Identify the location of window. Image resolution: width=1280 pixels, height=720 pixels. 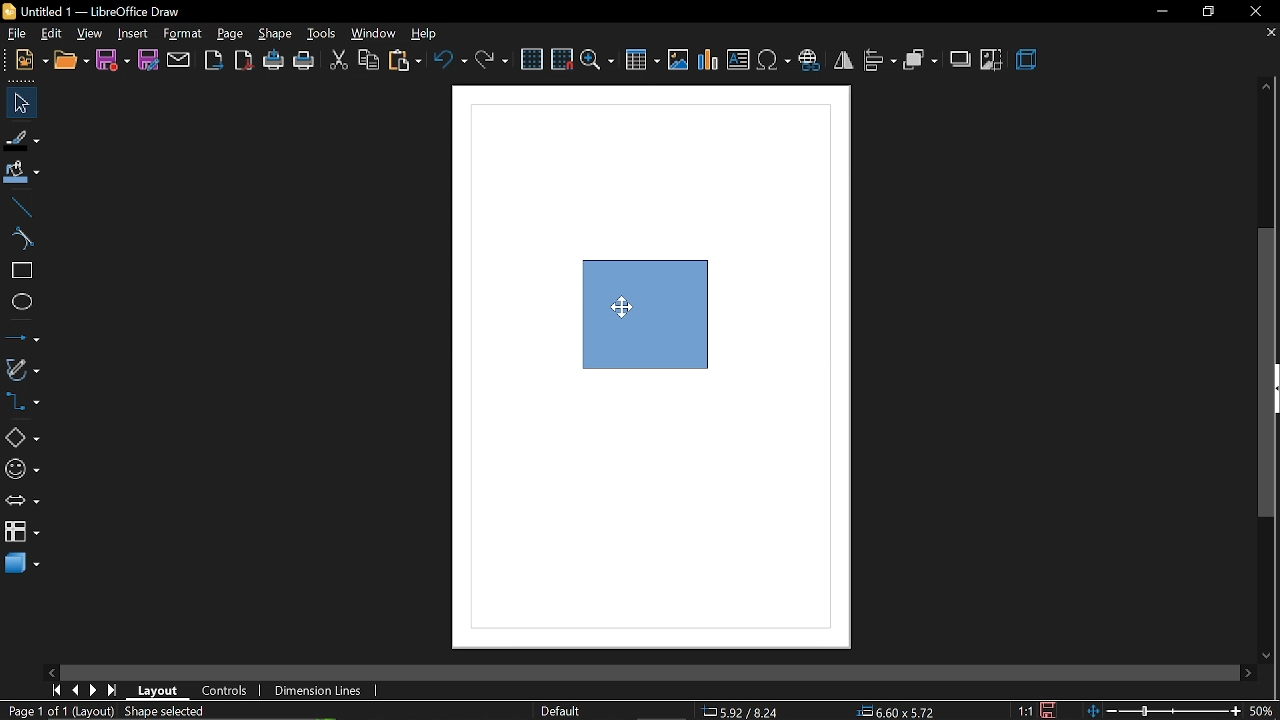
(375, 33).